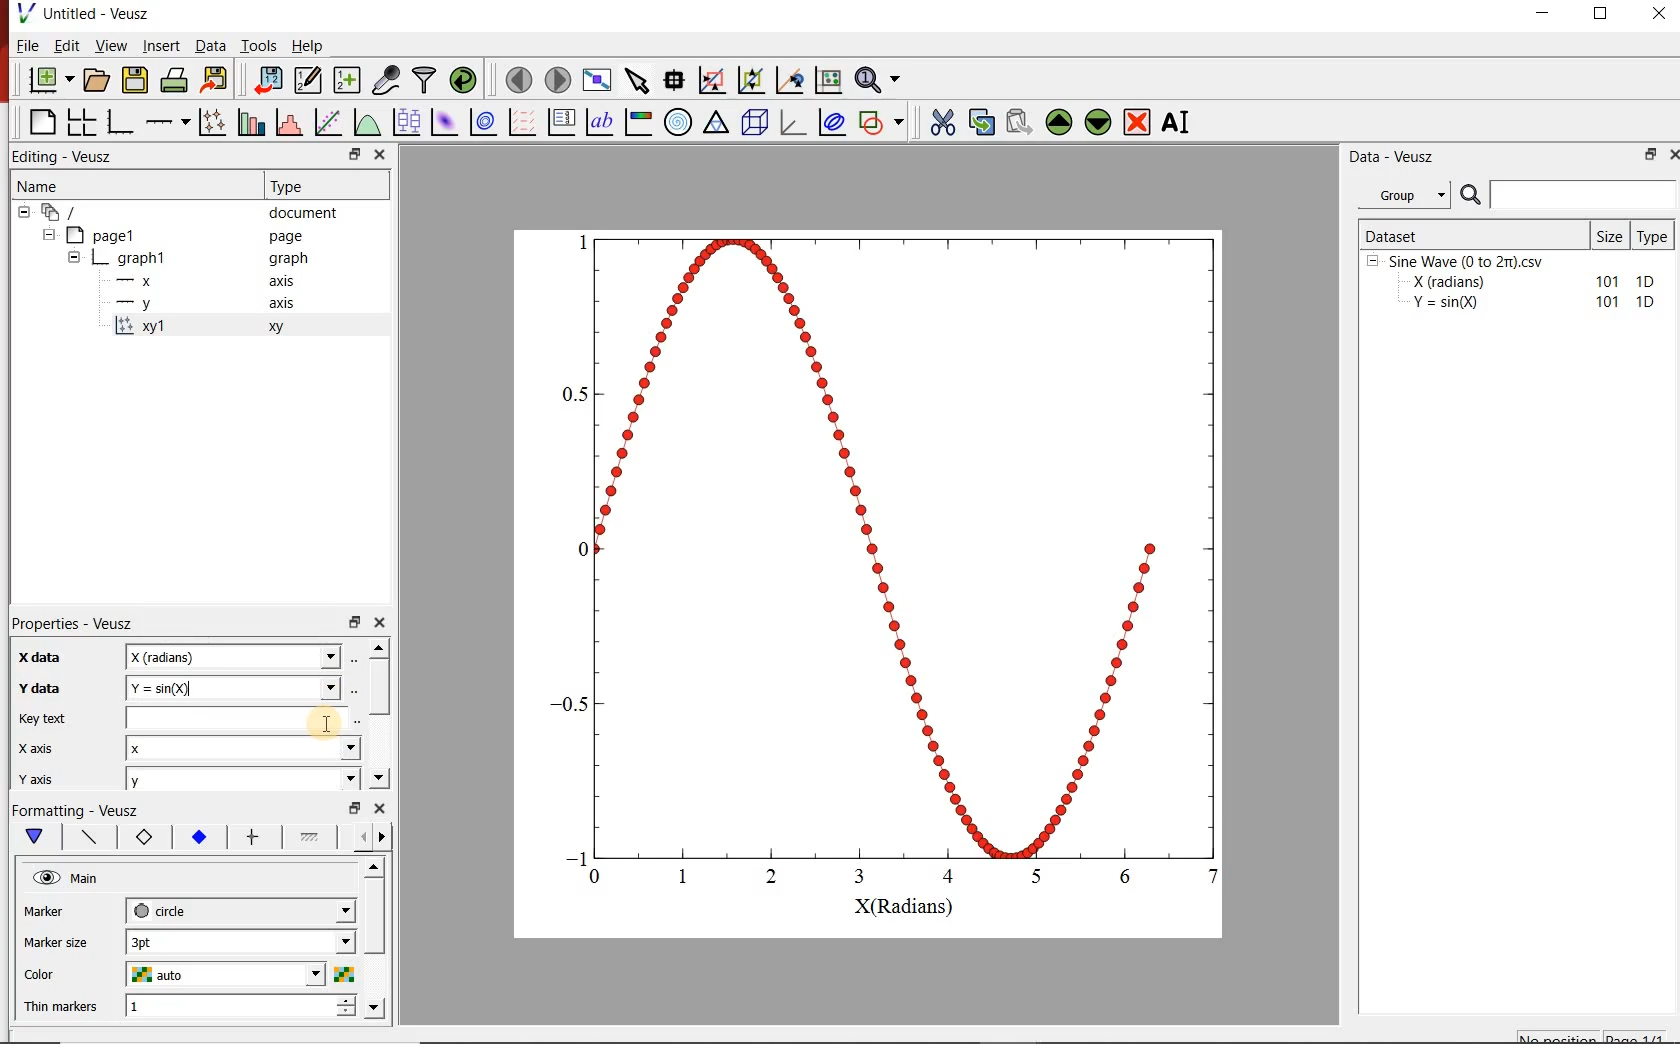 The width and height of the screenshot is (1680, 1044). I want to click on capture remote data, so click(388, 80).